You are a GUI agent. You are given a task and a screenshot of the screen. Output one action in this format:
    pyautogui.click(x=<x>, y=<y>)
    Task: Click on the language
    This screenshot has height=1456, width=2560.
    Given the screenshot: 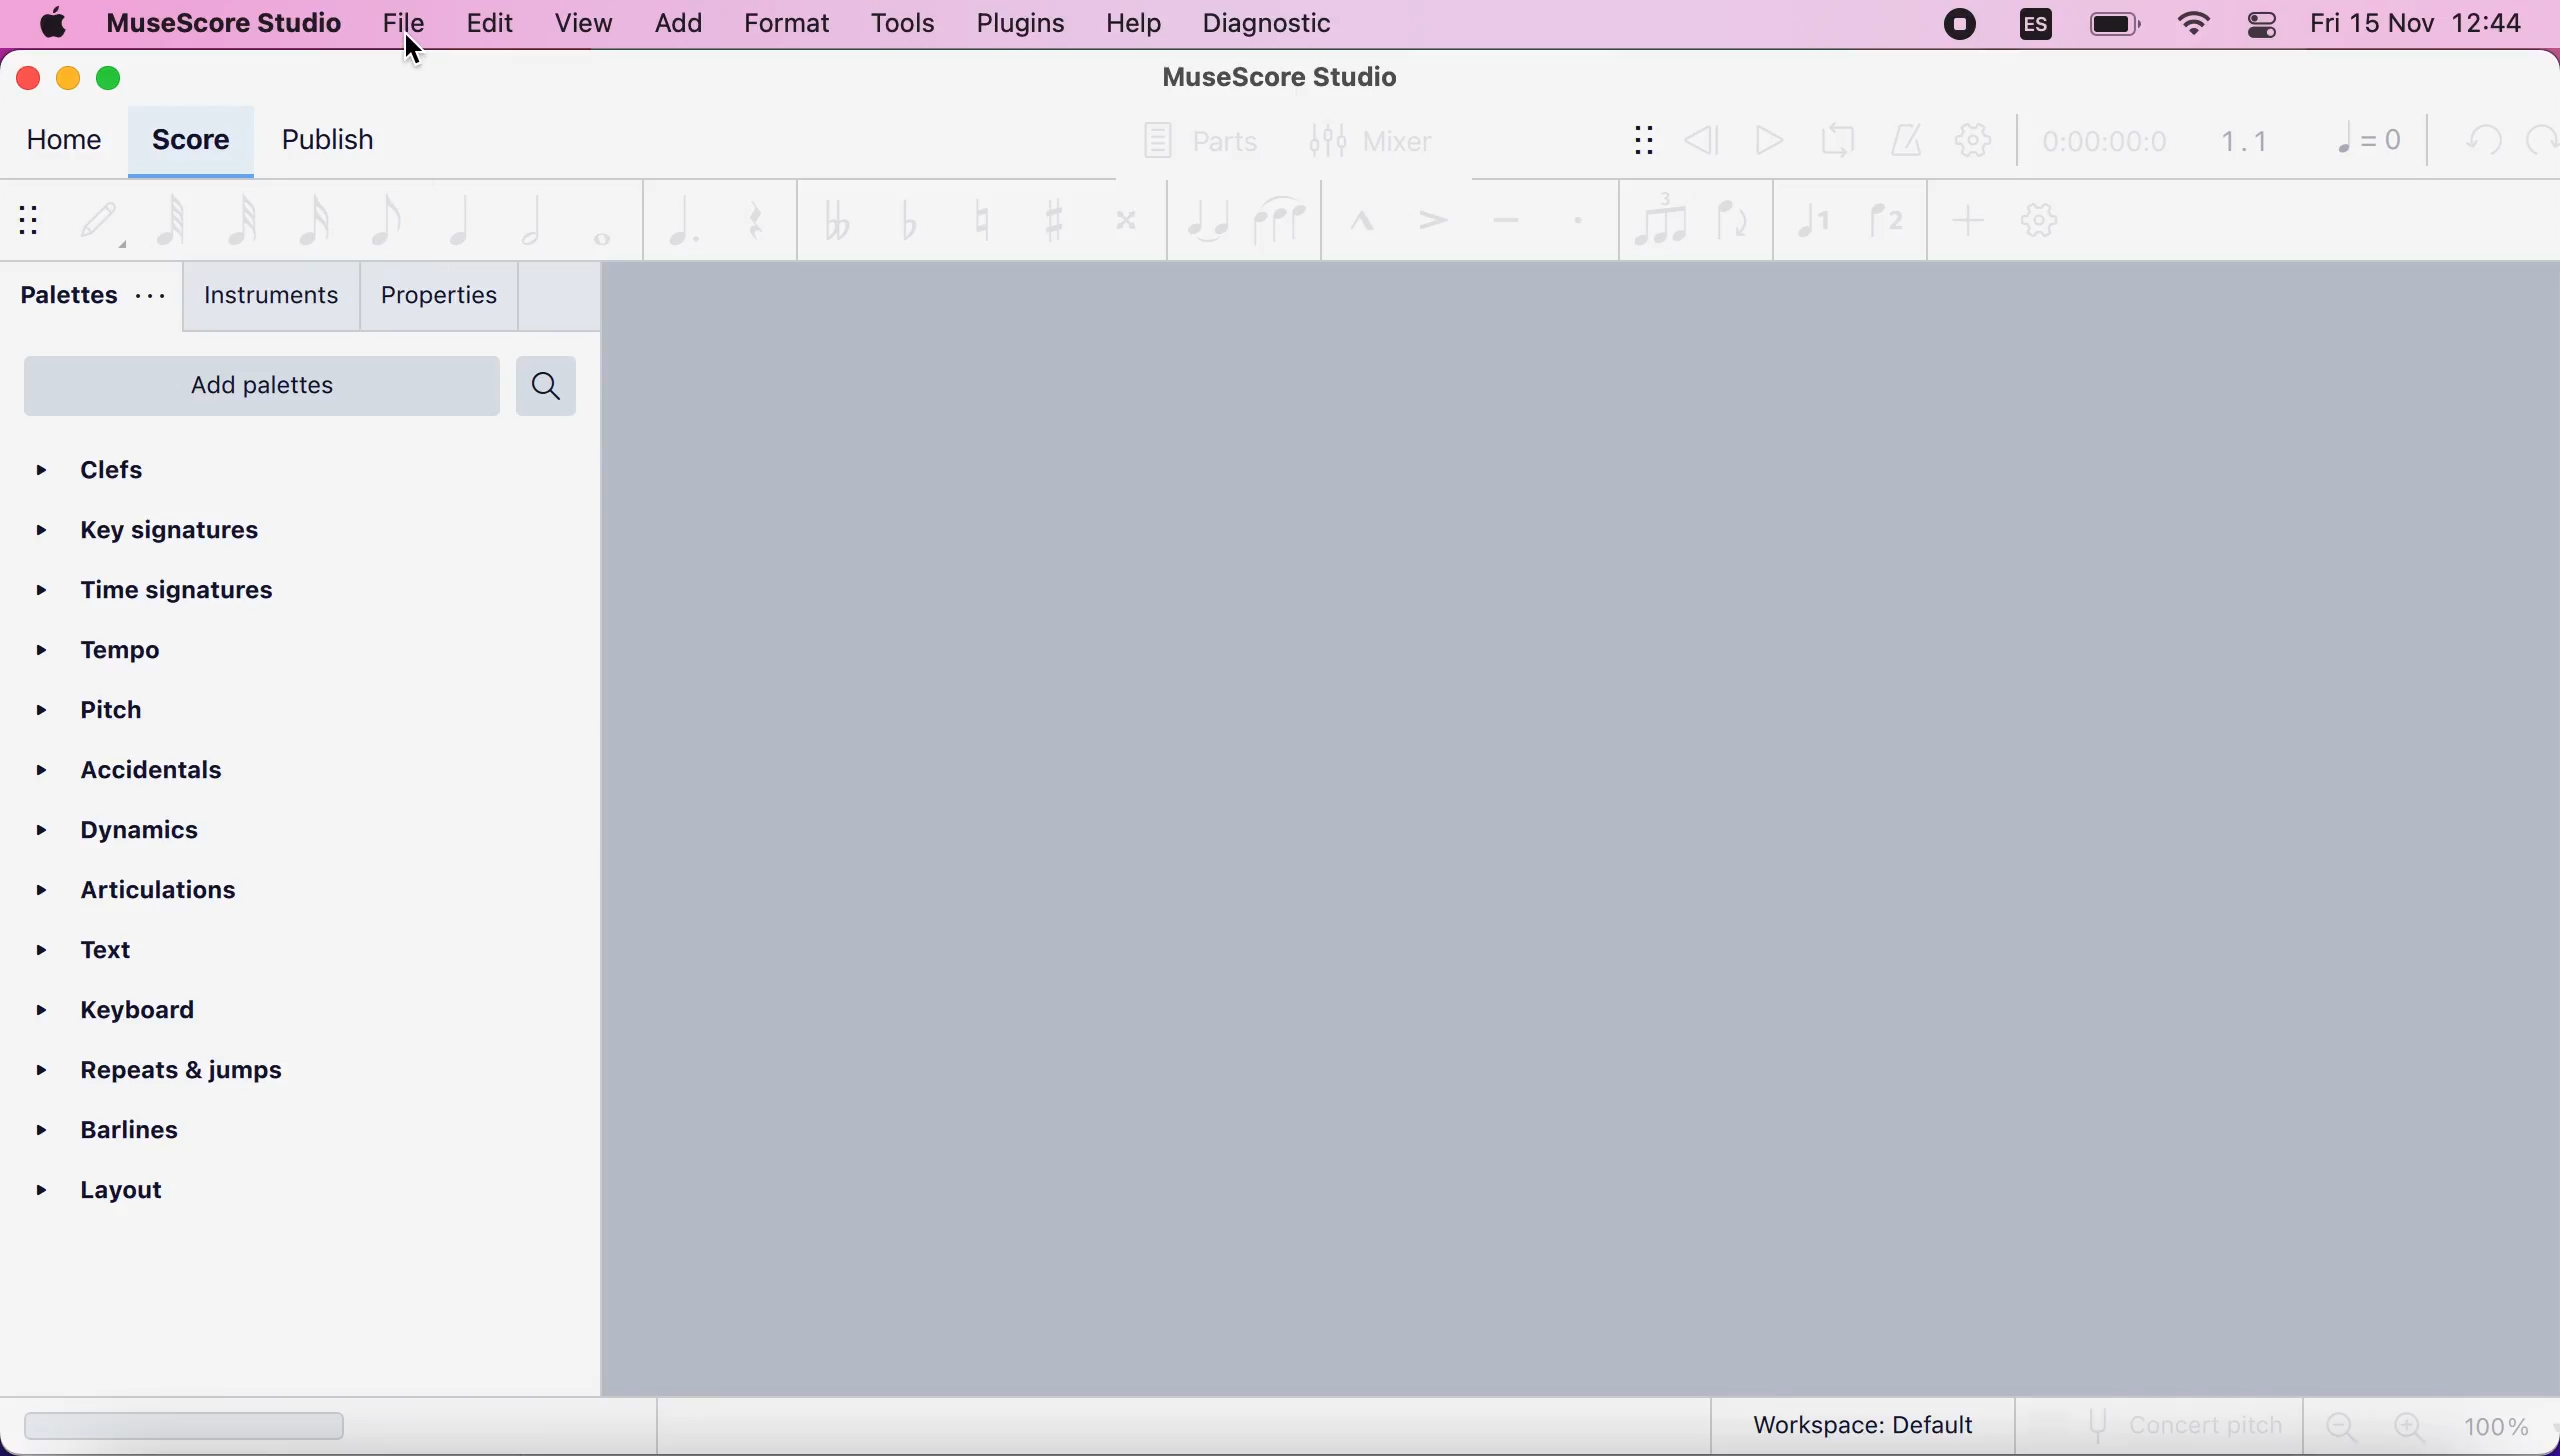 What is the action you would take?
    pyautogui.click(x=2035, y=25)
    